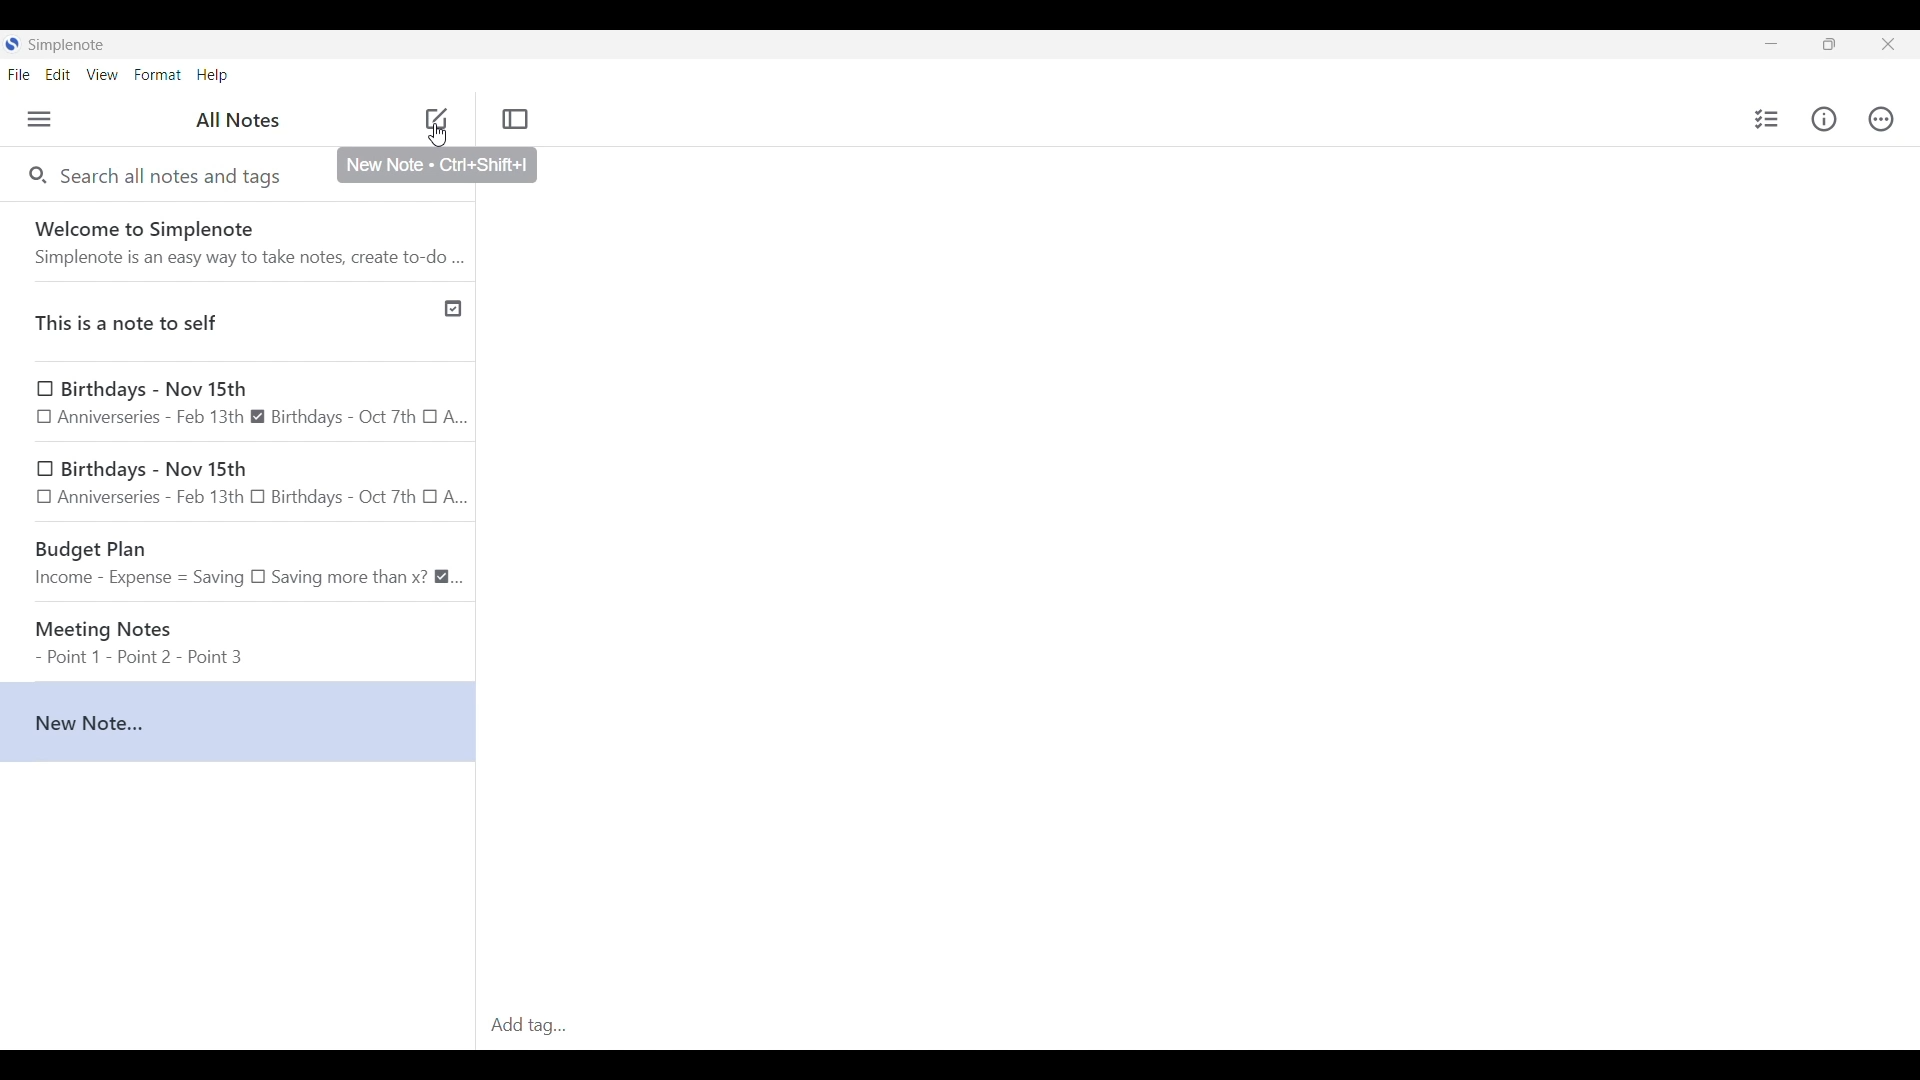 The image size is (1920, 1080). What do you see at coordinates (1824, 119) in the screenshot?
I see `Info` at bounding box center [1824, 119].